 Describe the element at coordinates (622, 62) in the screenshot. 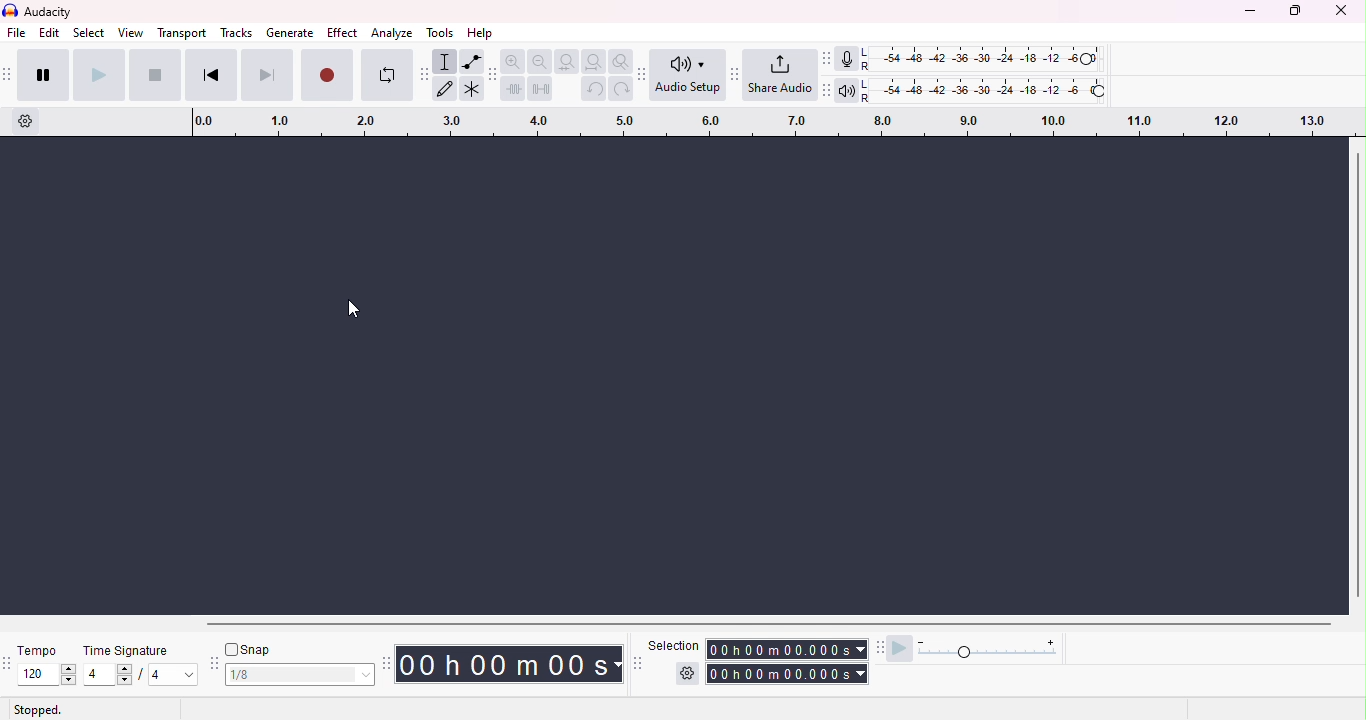

I see `toggle zoom` at that location.